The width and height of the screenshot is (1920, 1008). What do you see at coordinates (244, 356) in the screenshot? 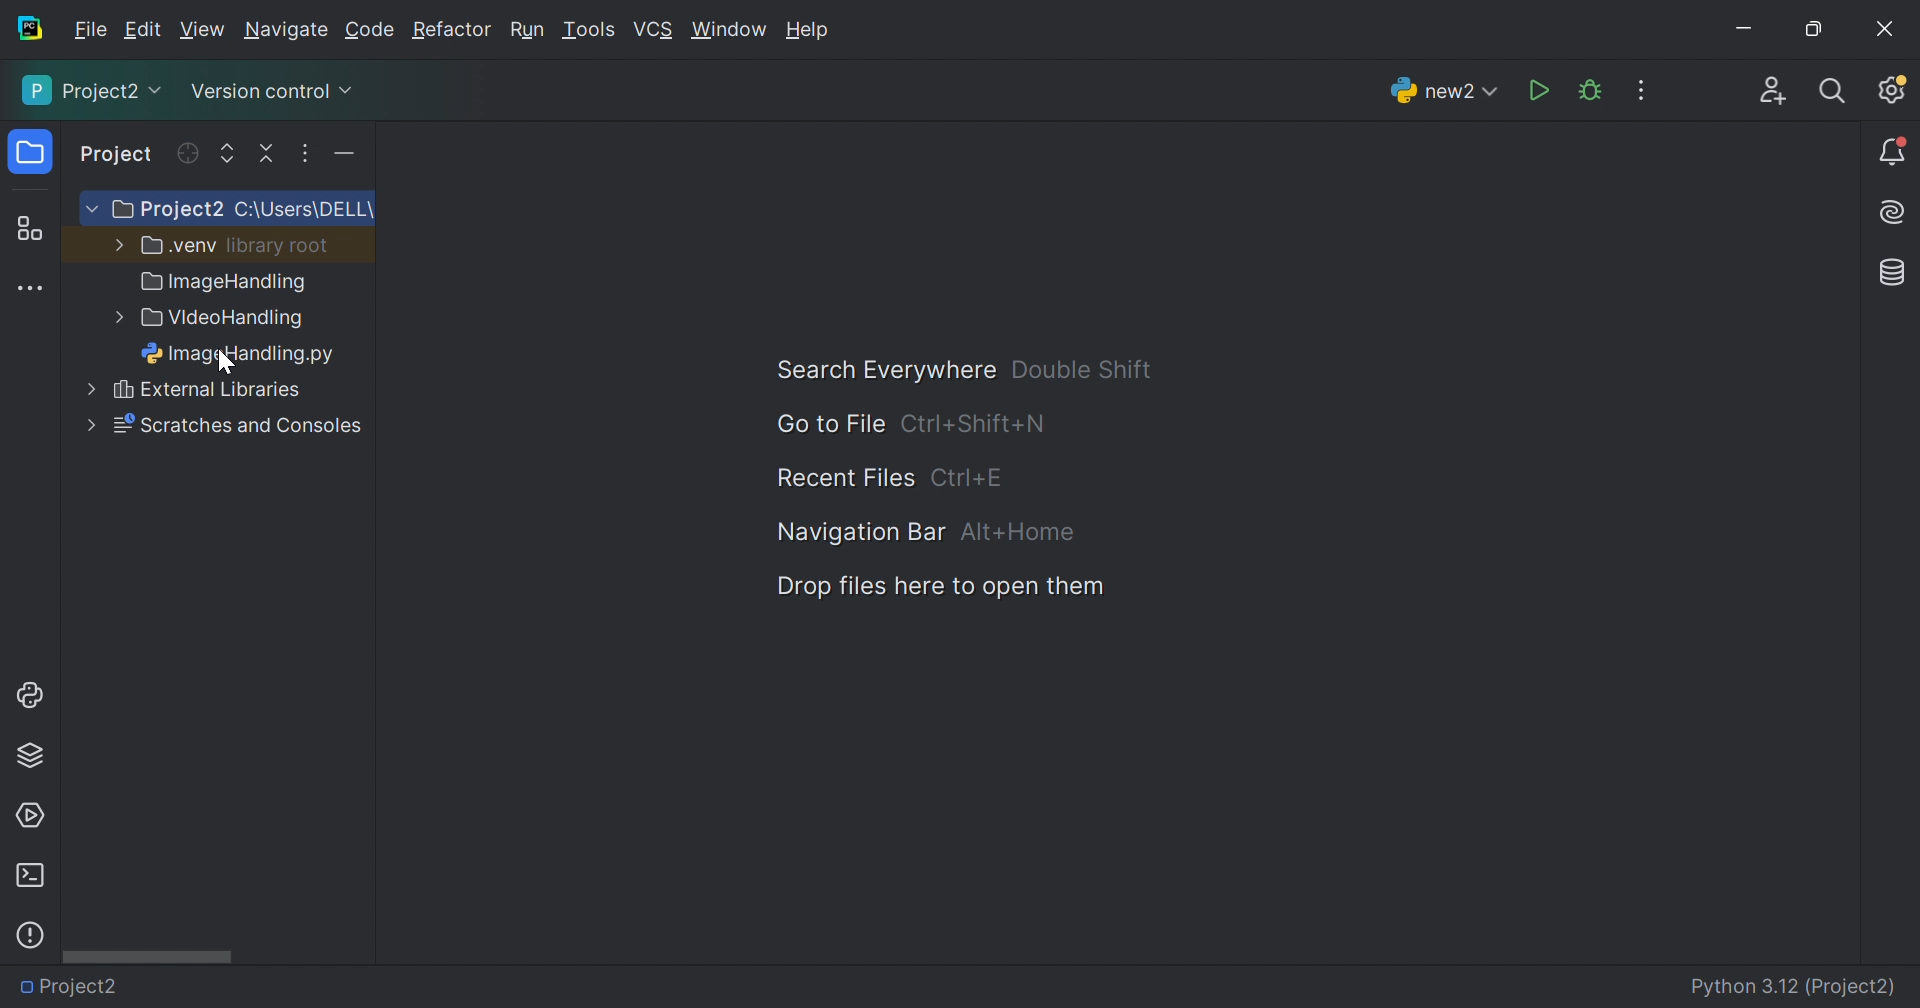
I see `ImageHandling` at bounding box center [244, 356].